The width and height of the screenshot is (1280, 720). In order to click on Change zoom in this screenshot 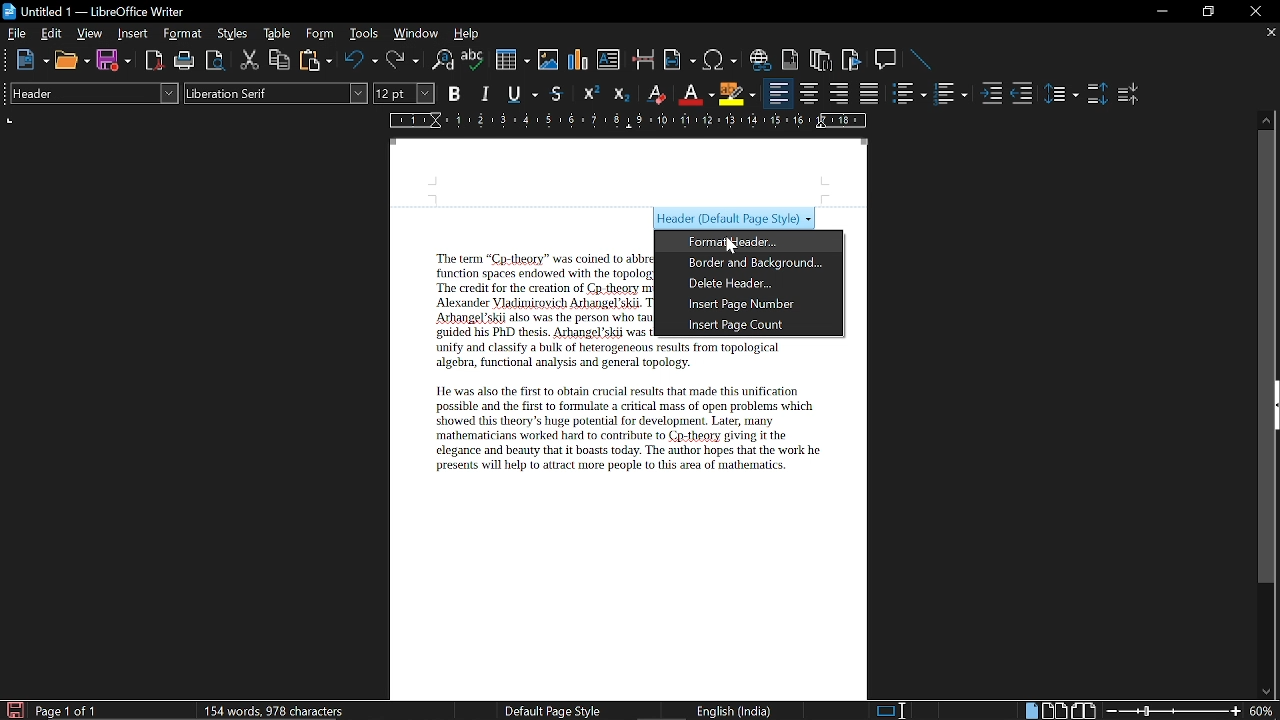, I will do `click(1174, 711)`.